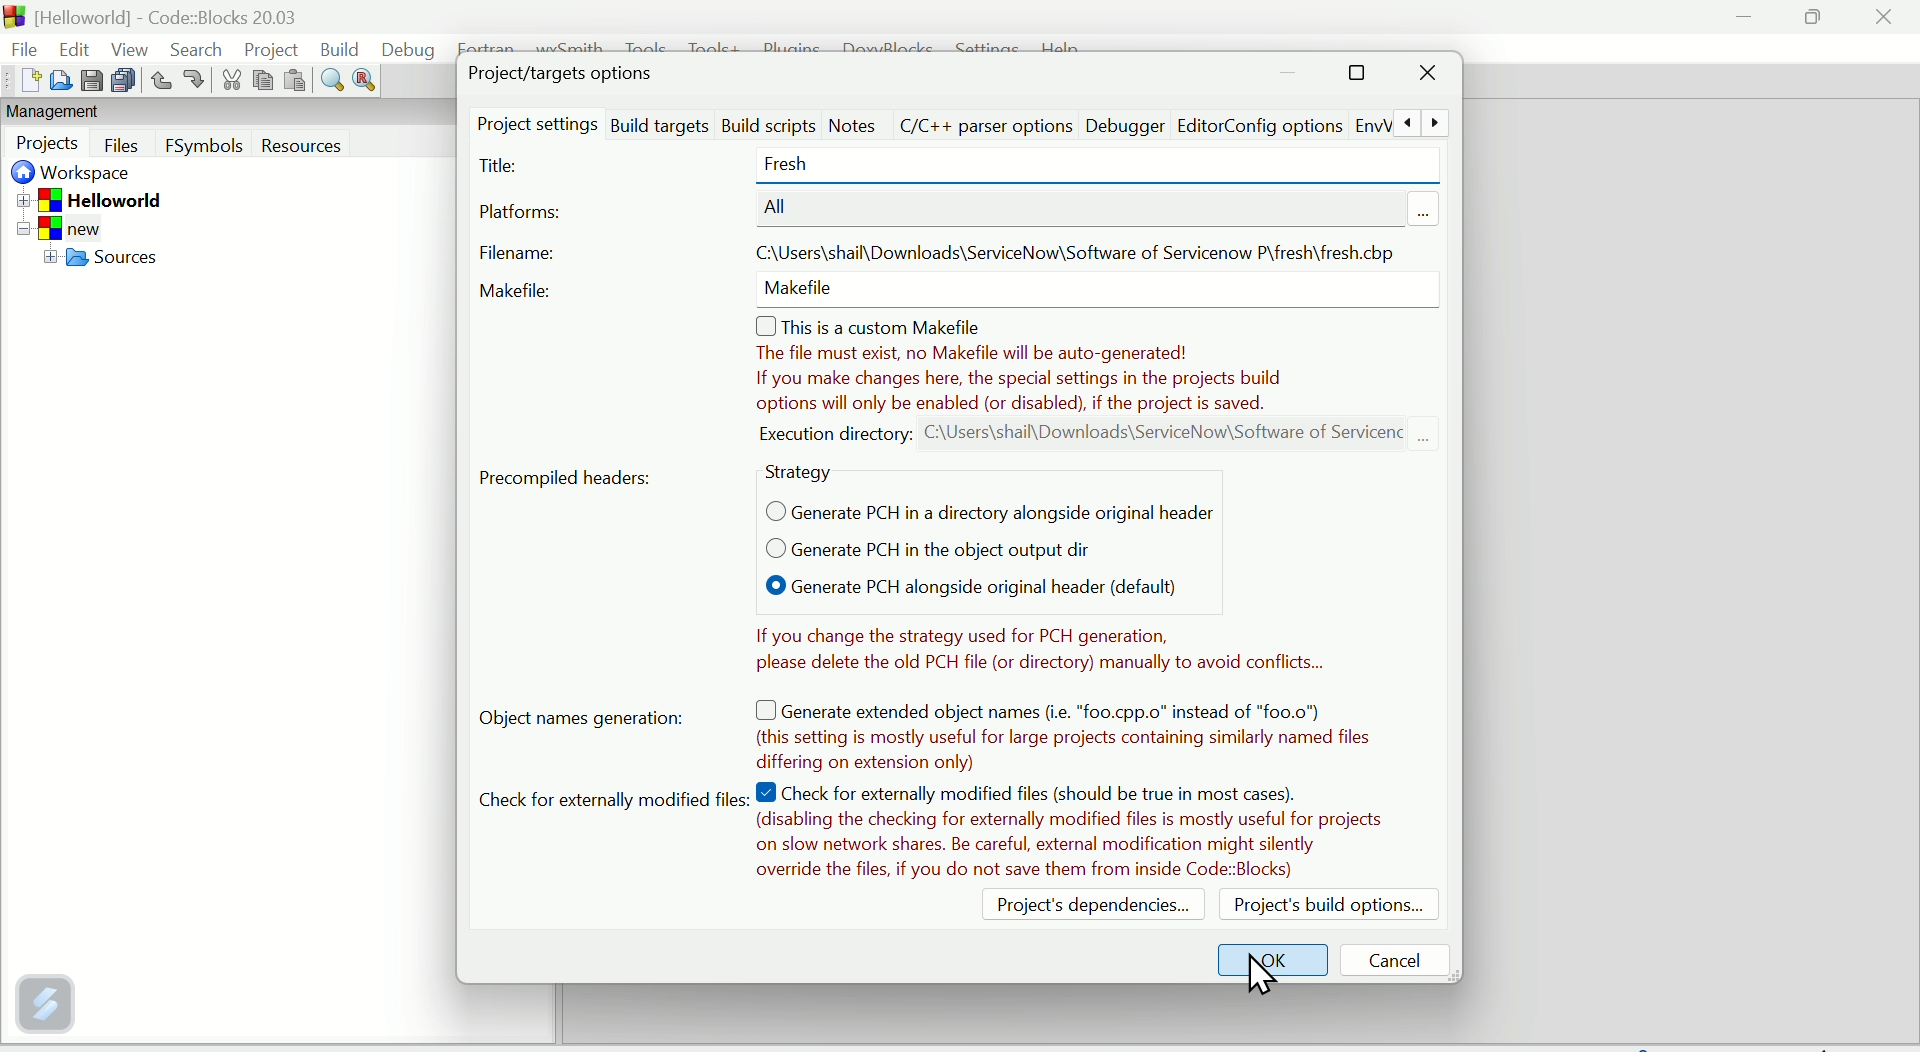 The height and width of the screenshot is (1052, 1920). Describe the element at coordinates (501, 167) in the screenshot. I see `Titus` at that location.